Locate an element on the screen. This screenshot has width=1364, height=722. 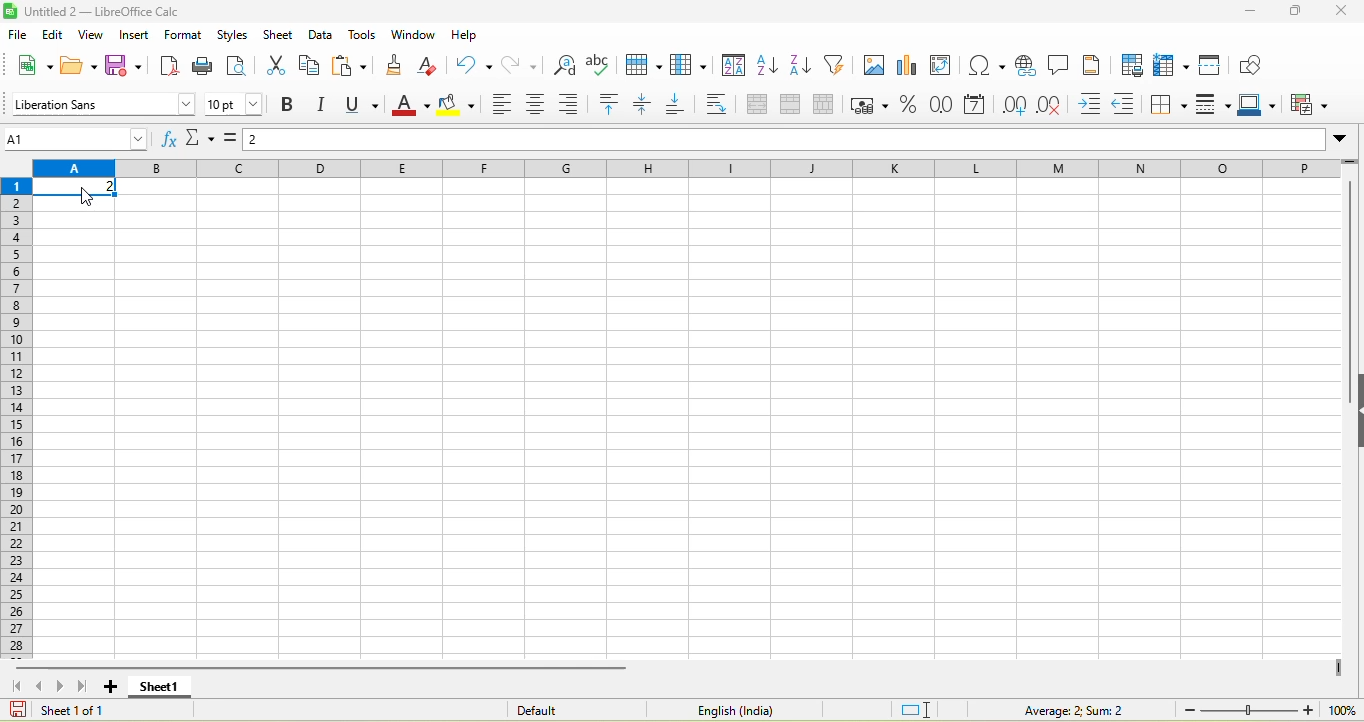
font style is located at coordinates (100, 103).